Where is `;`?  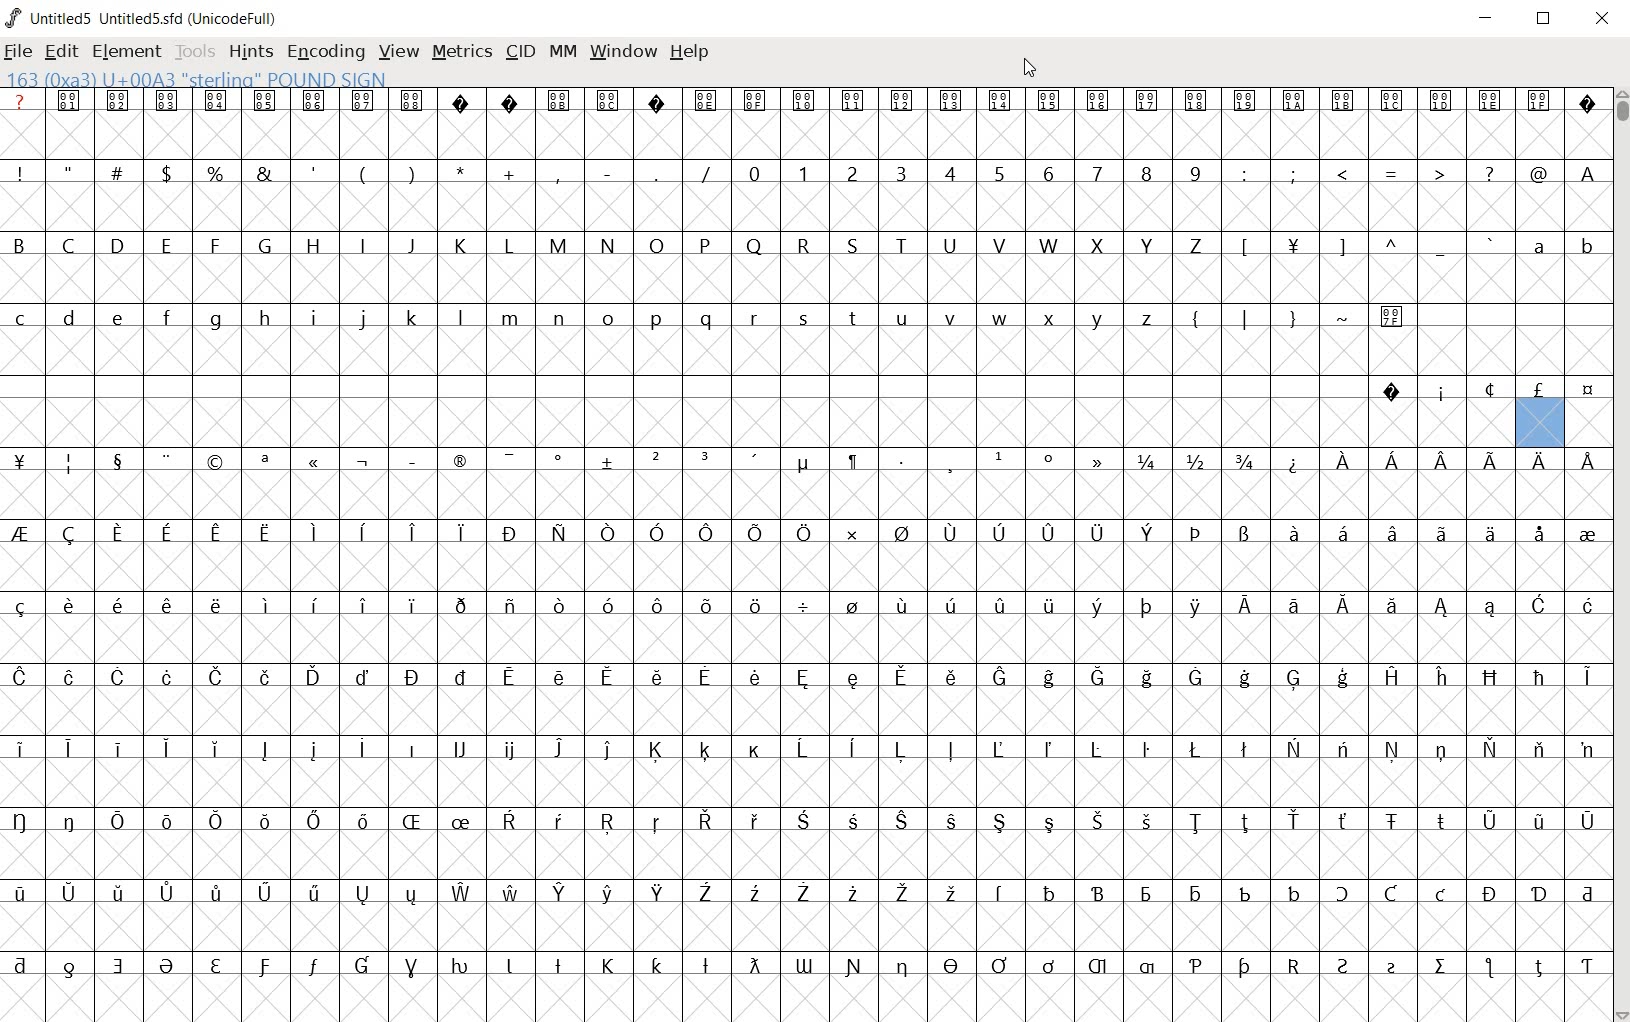
; is located at coordinates (1293, 175).